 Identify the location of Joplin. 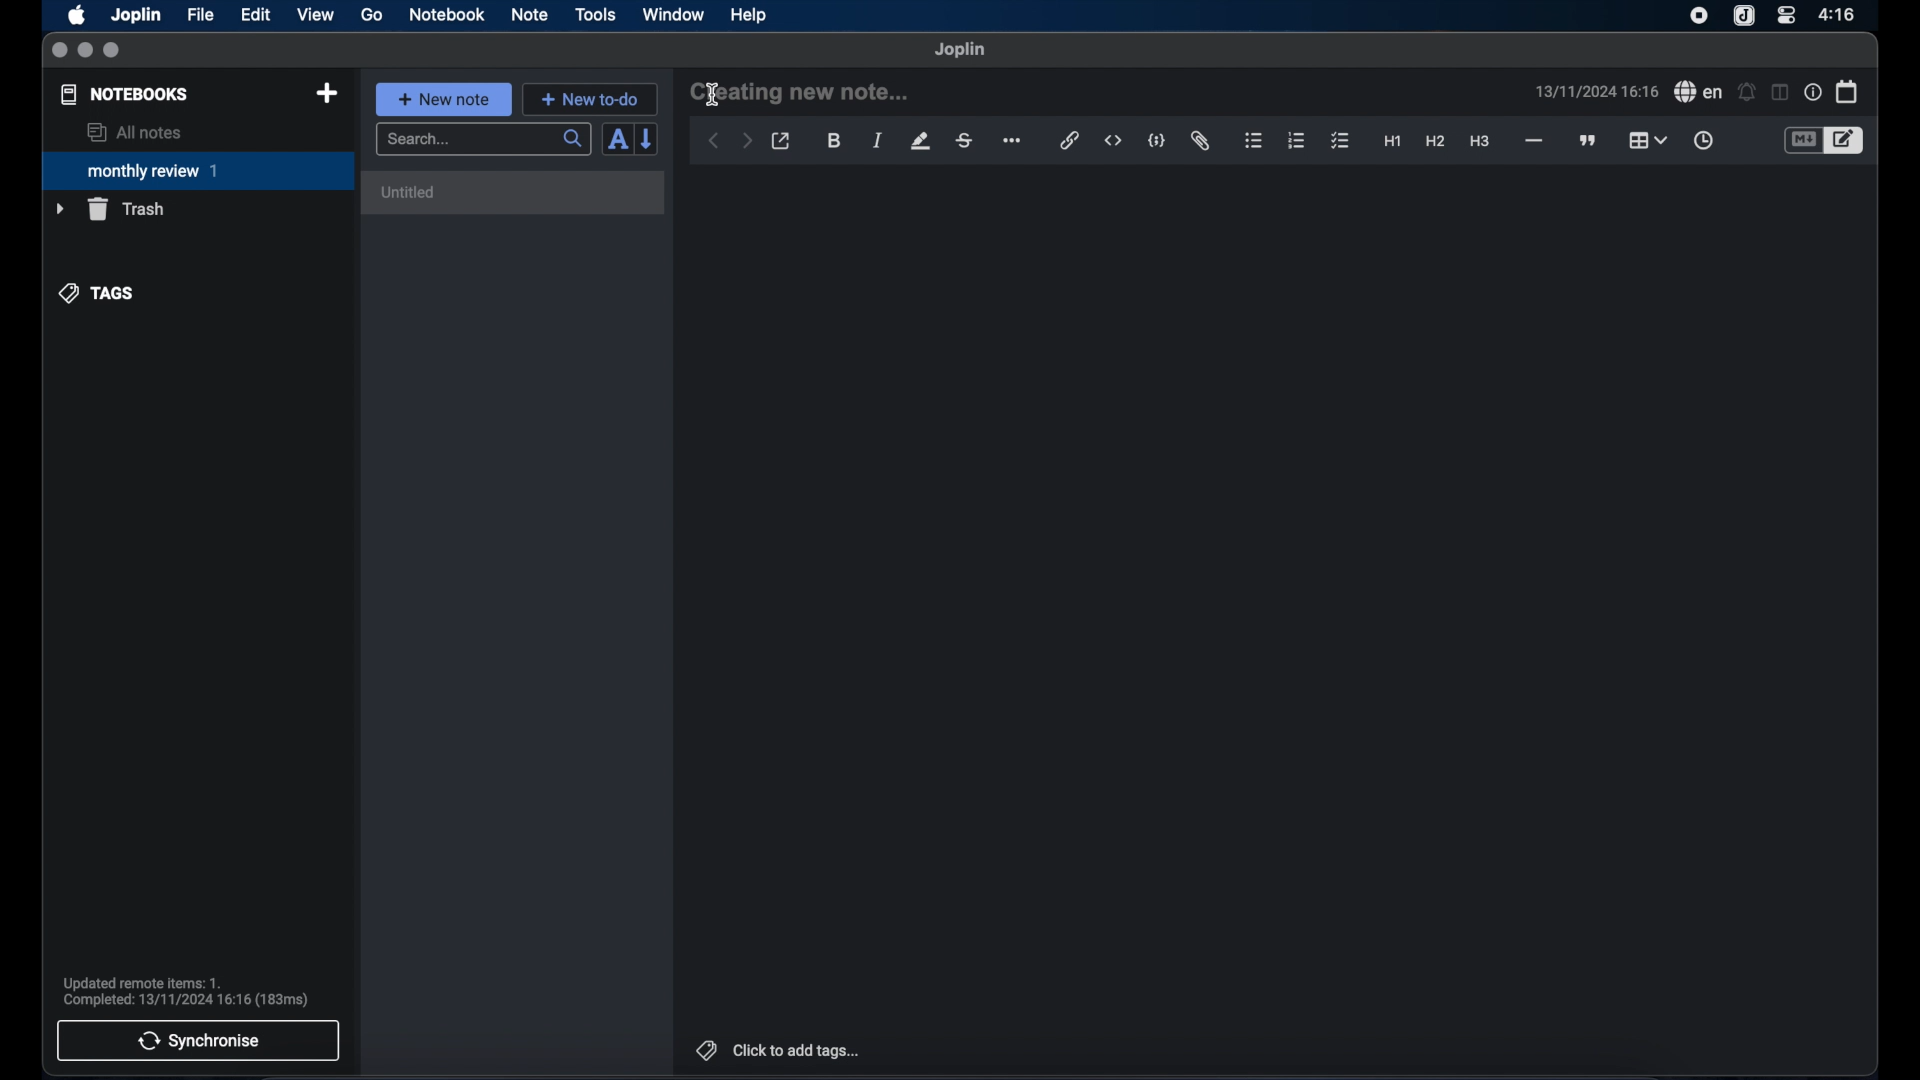
(138, 16).